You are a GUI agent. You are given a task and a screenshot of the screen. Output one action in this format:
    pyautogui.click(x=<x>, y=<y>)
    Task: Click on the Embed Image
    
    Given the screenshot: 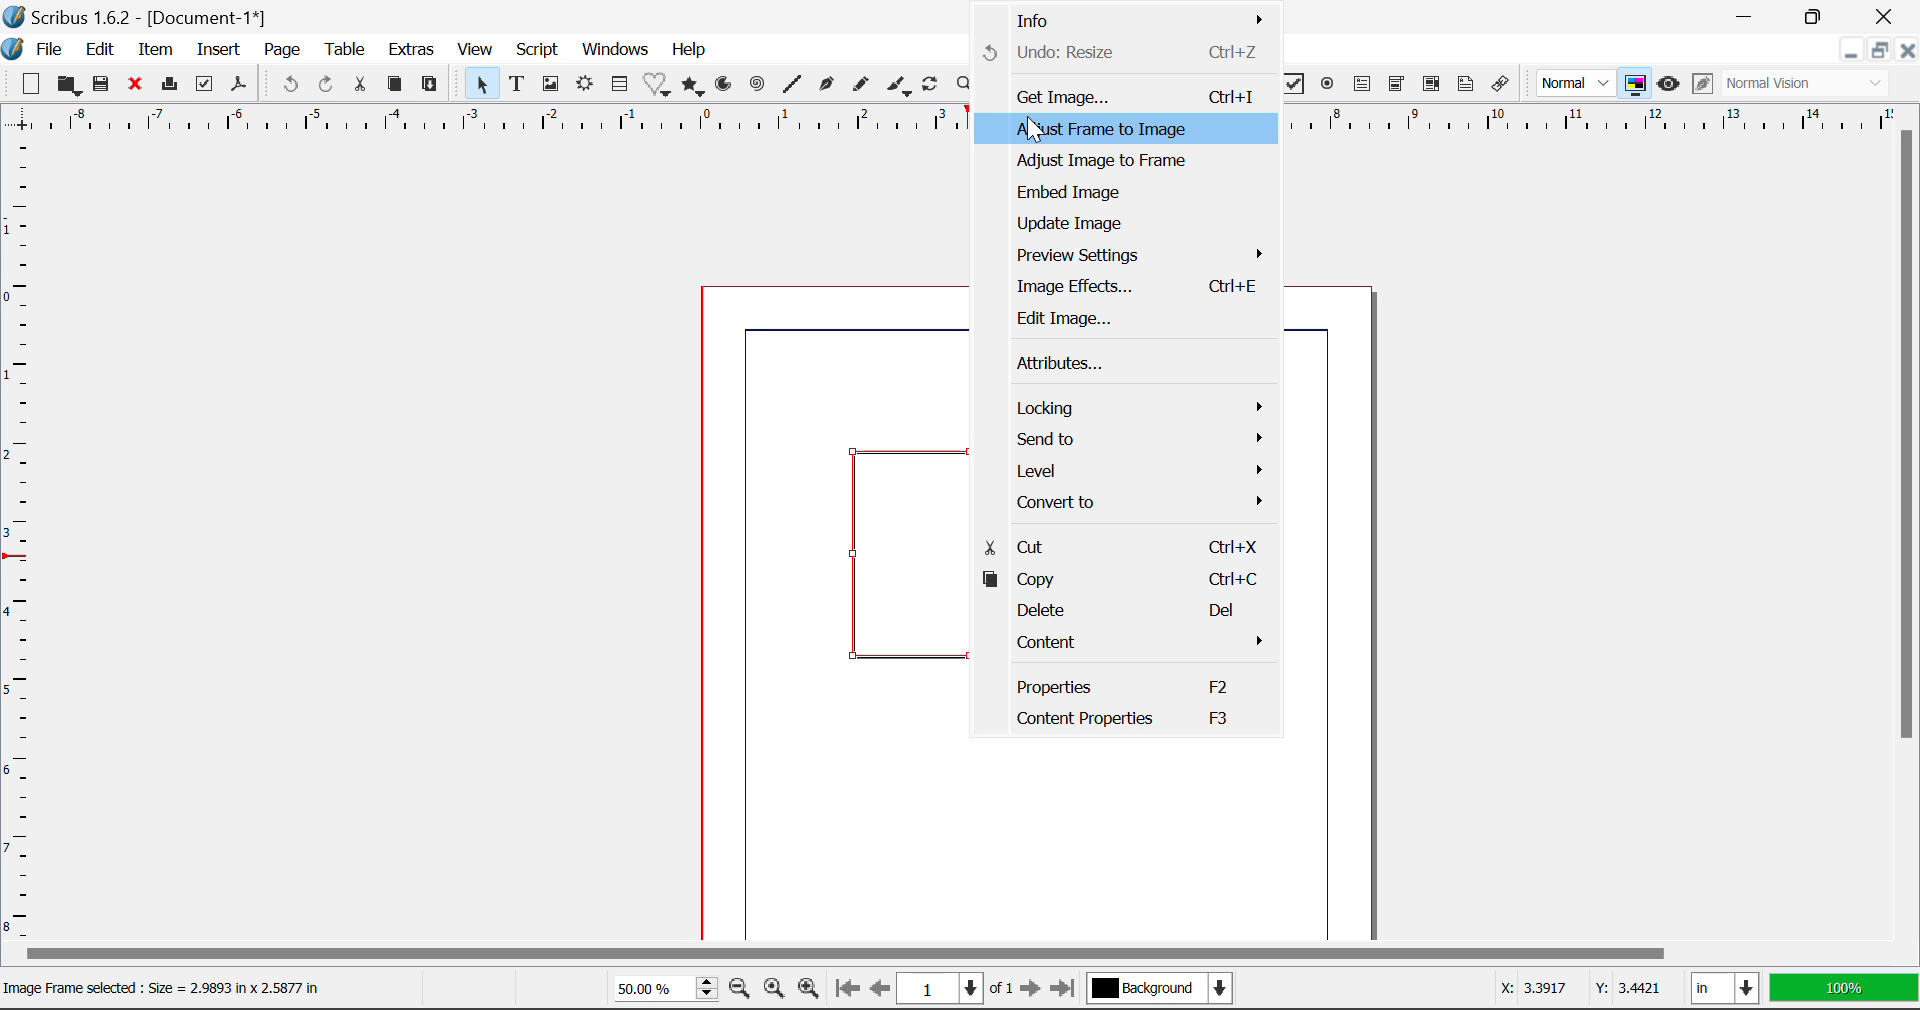 What is the action you would take?
    pyautogui.click(x=1123, y=193)
    